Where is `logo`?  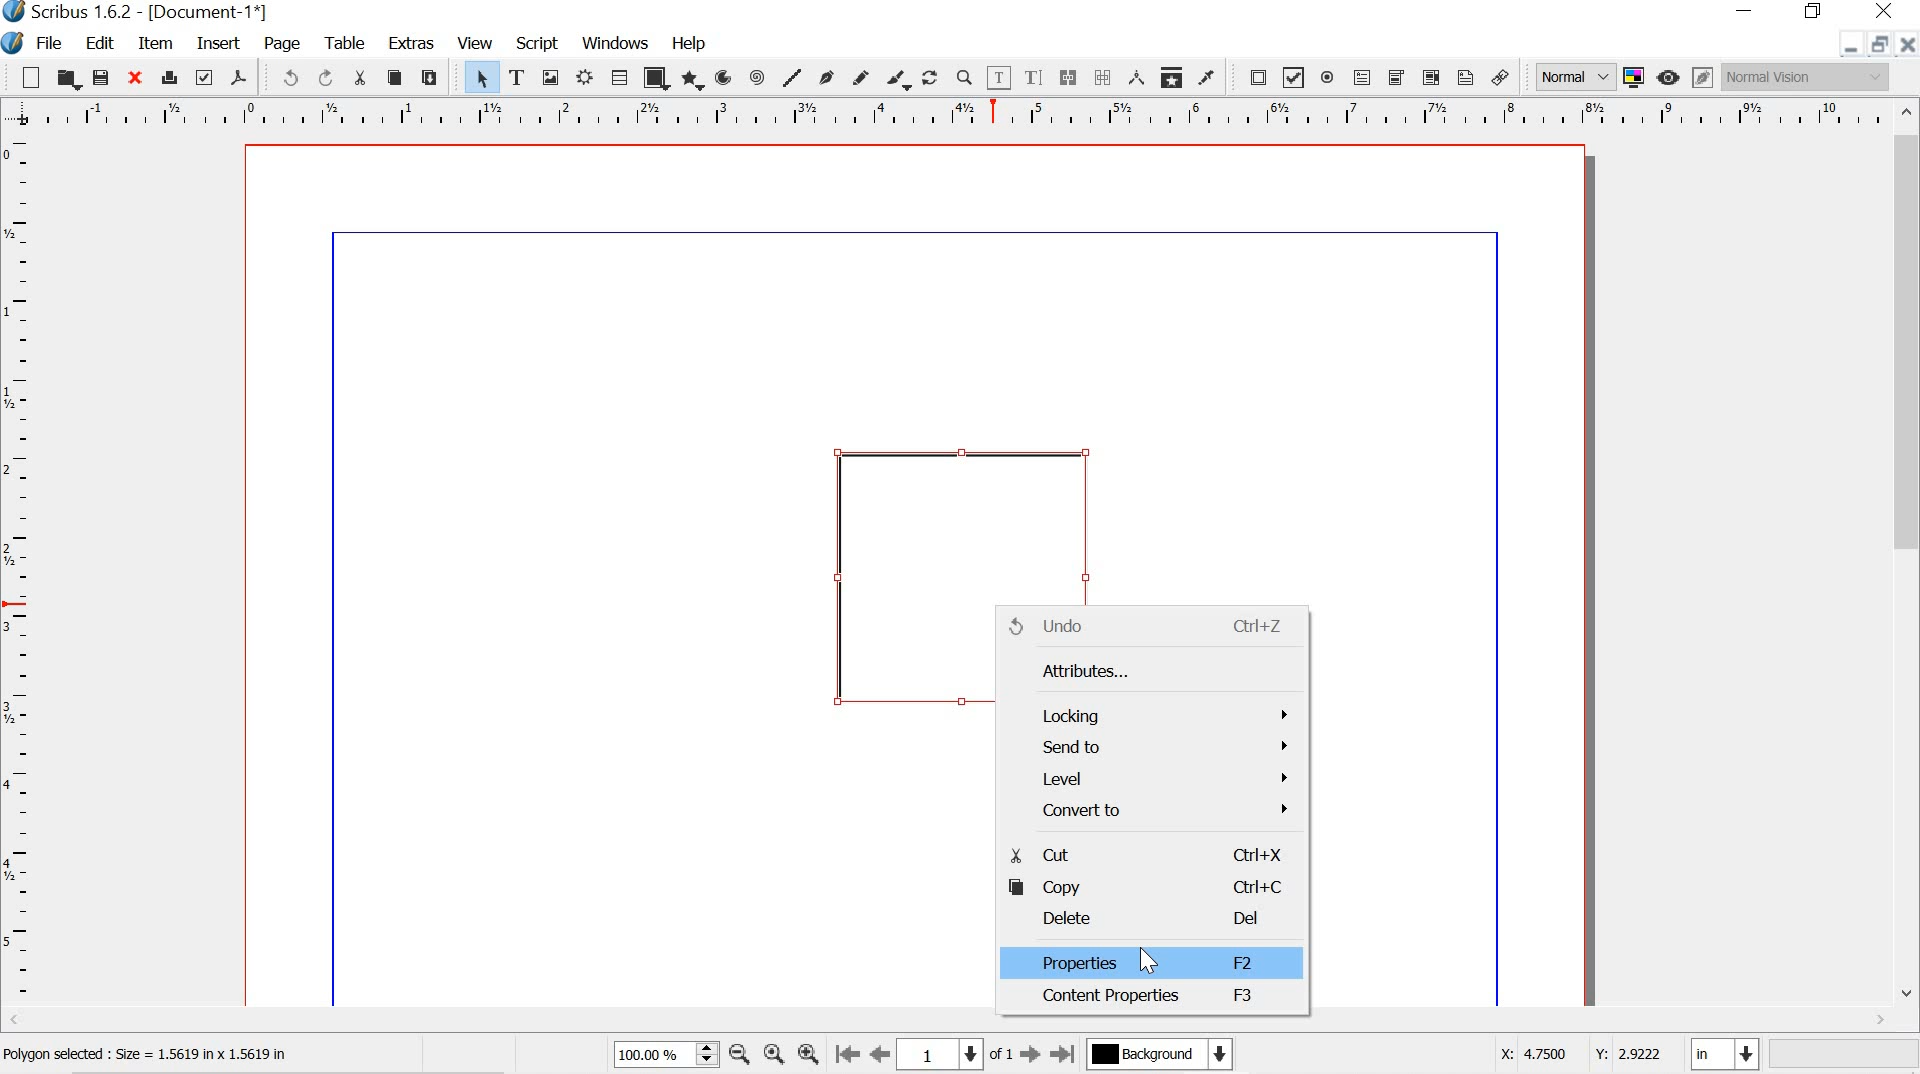 logo is located at coordinates (13, 41).